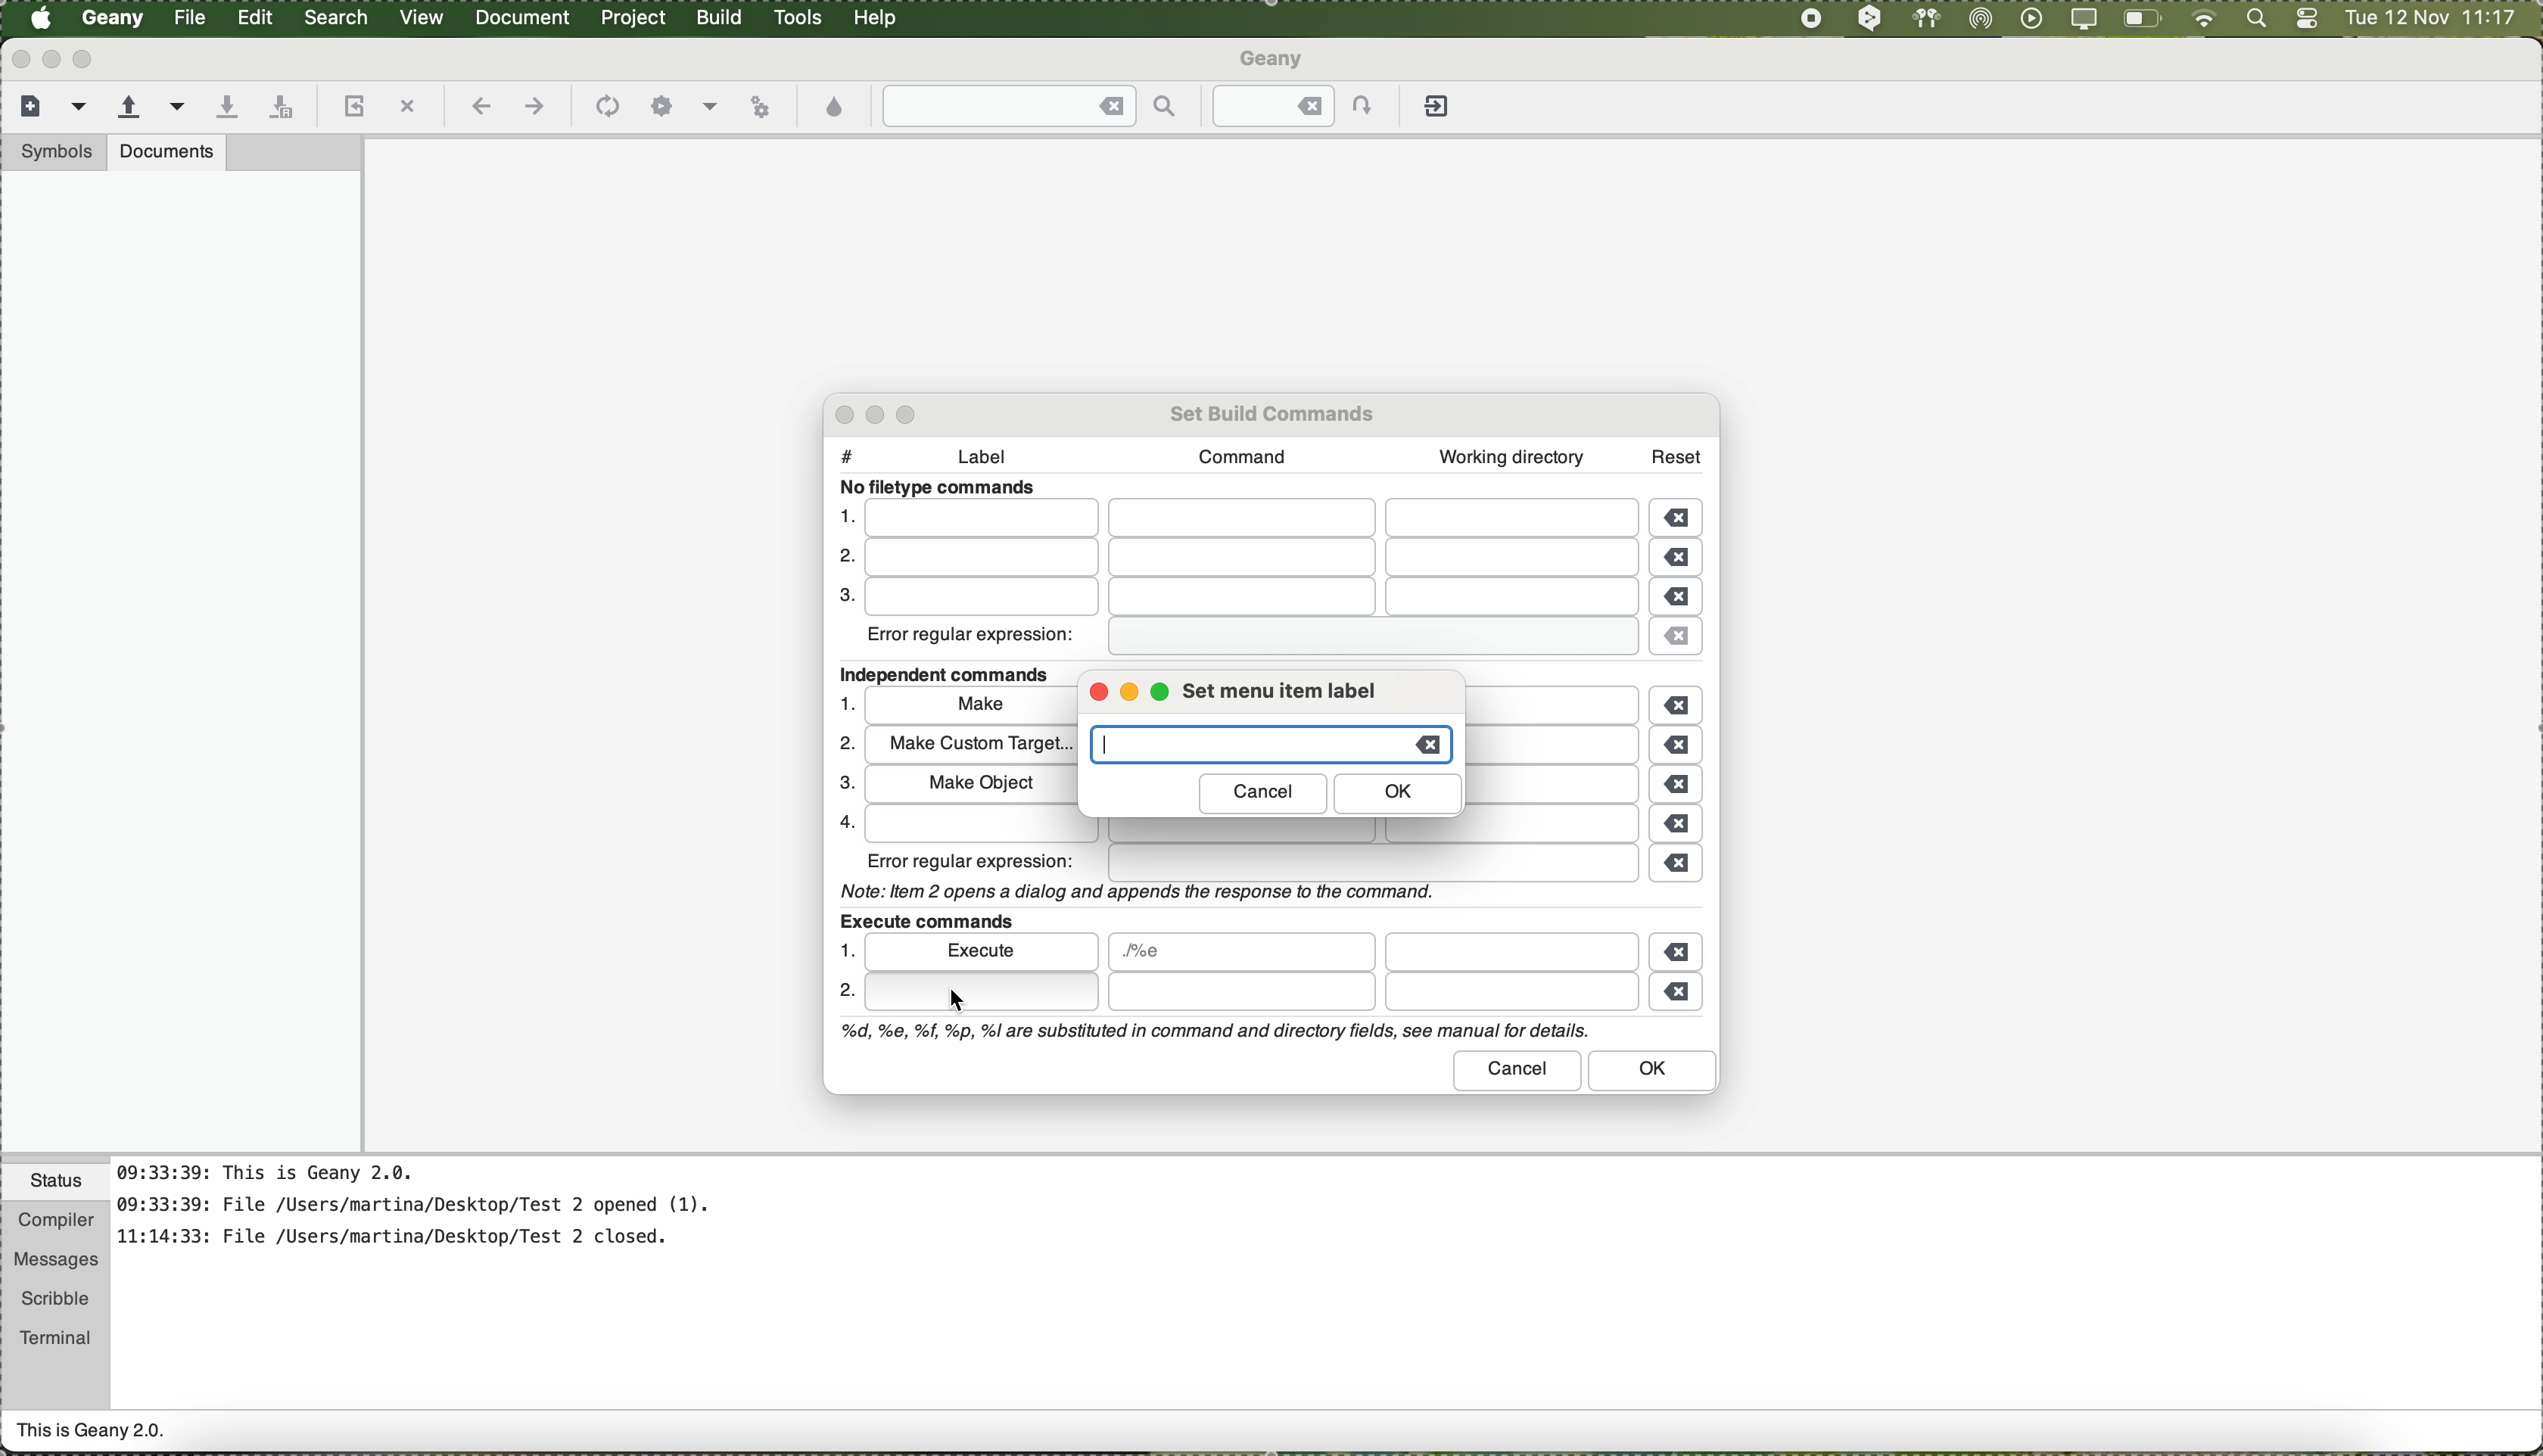  I want to click on 1, so click(844, 515).